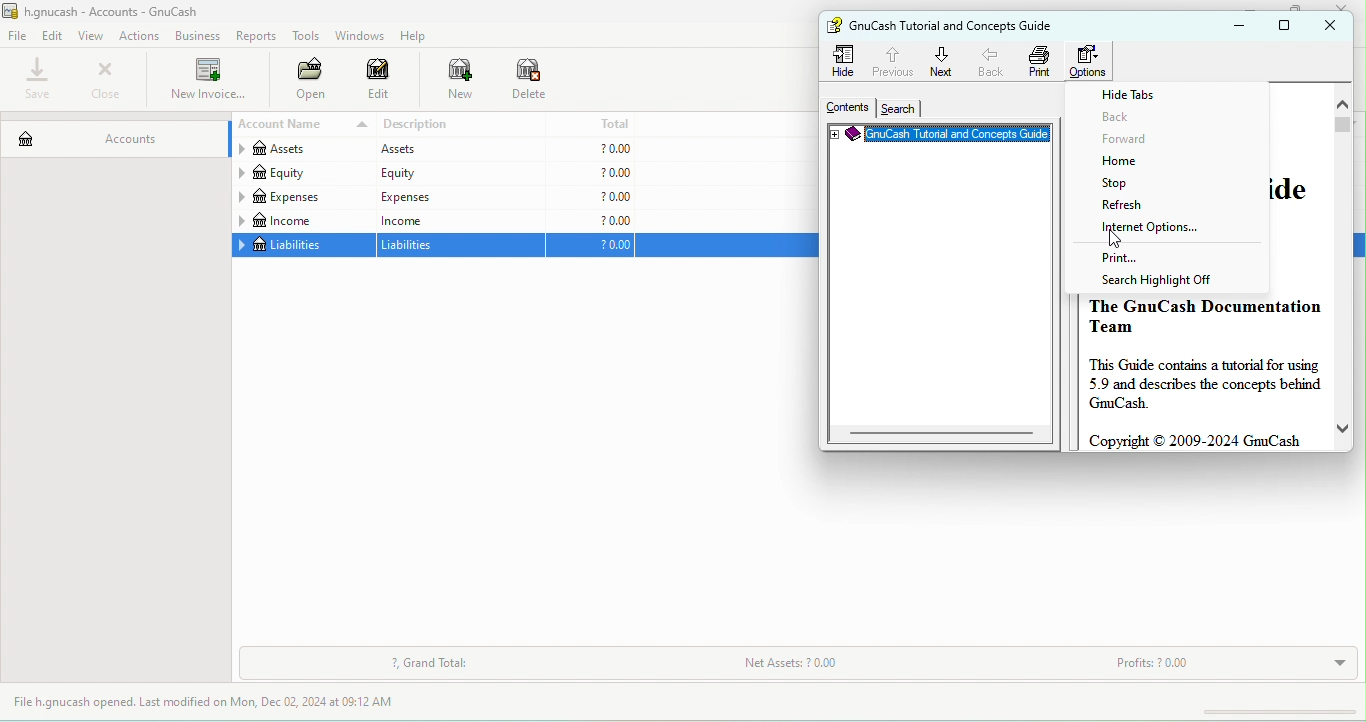  Describe the element at coordinates (1347, 6) in the screenshot. I see `close` at that location.